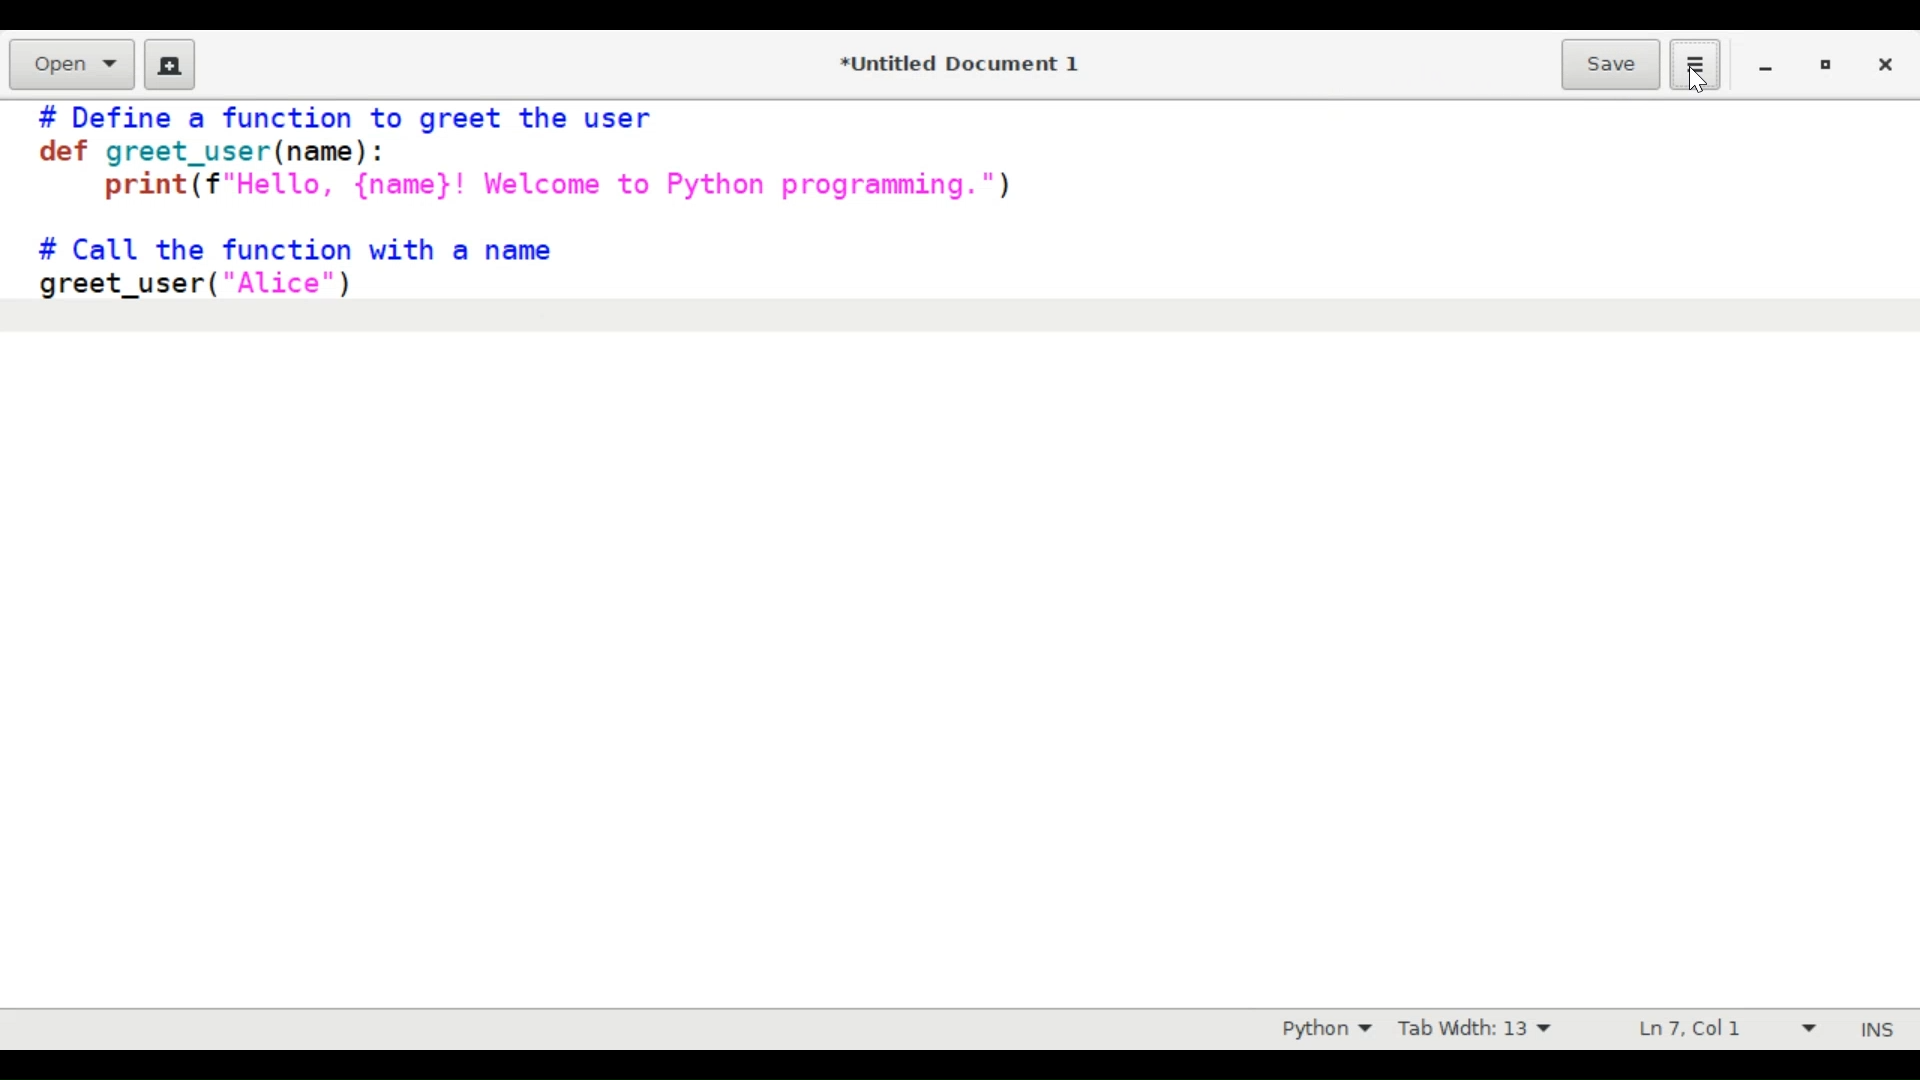 This screenshot has height=1080, width=1920. I want to click on Close, so click(1883, 63).